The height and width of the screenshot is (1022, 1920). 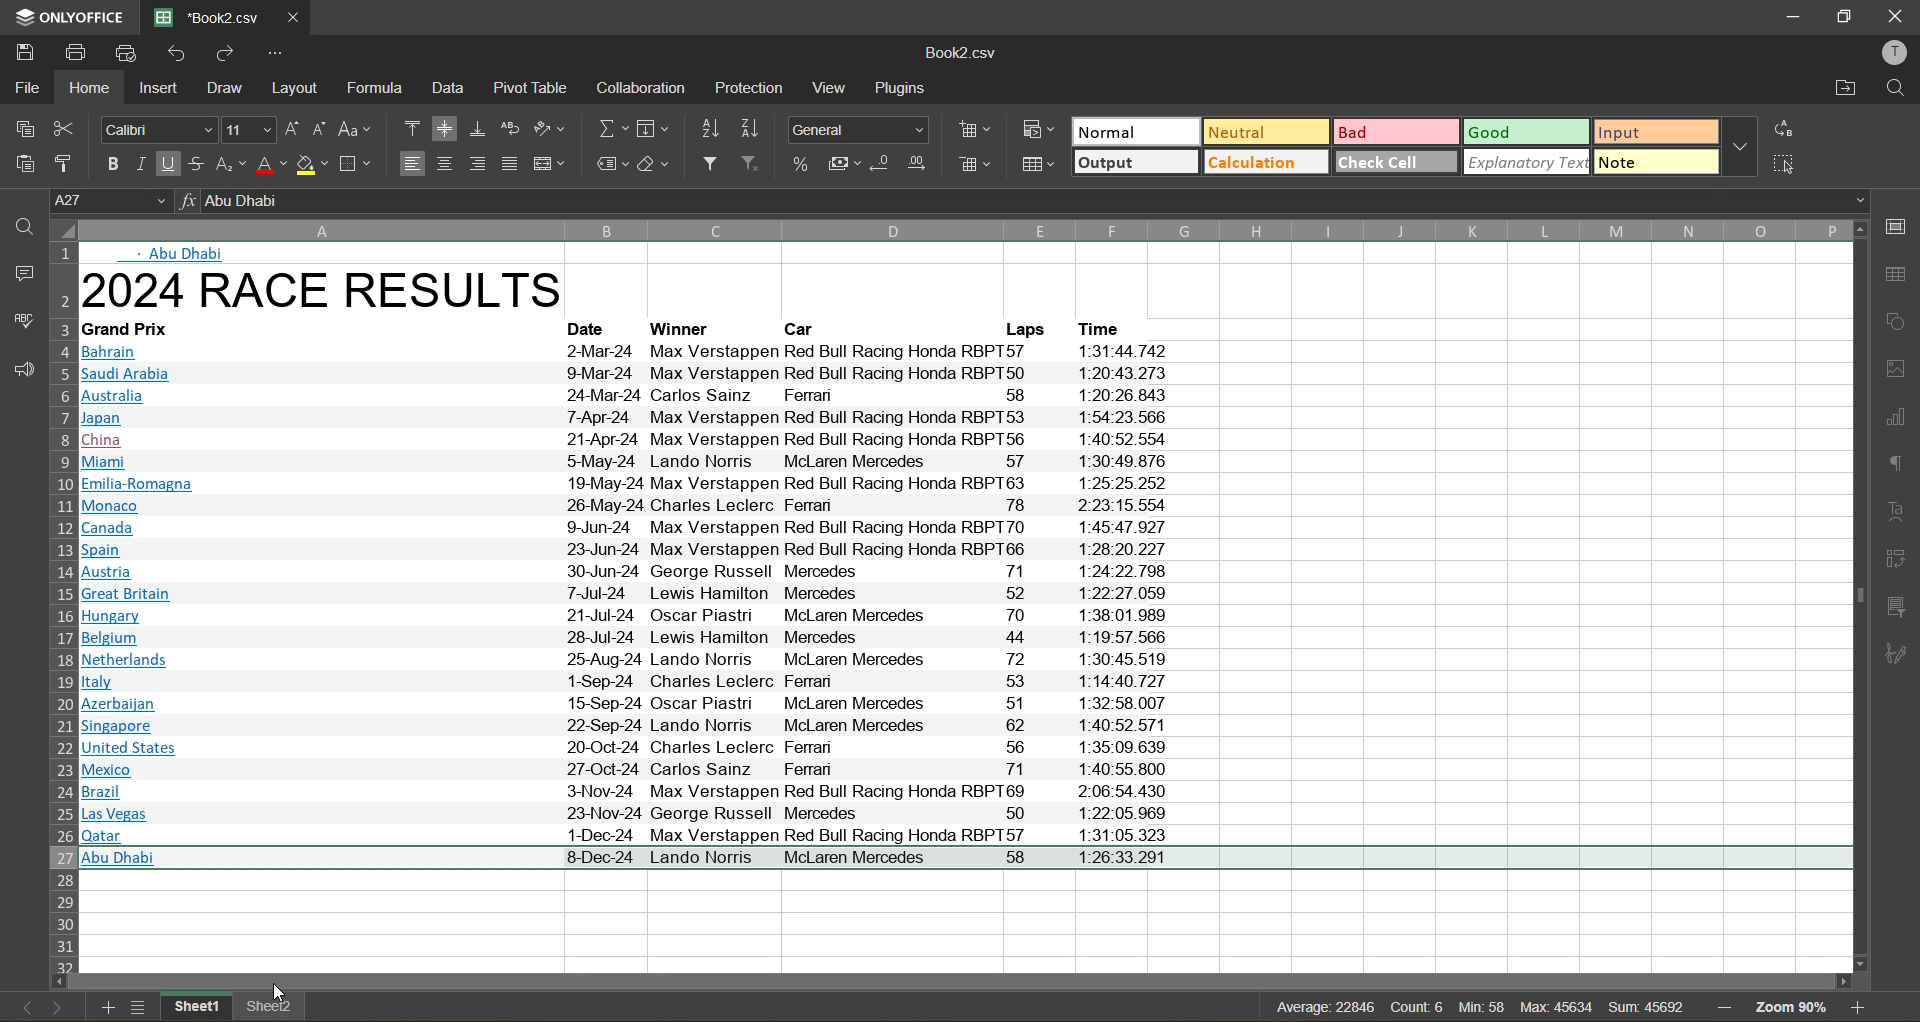 I want to click on comments, so click(x=20, y=271).